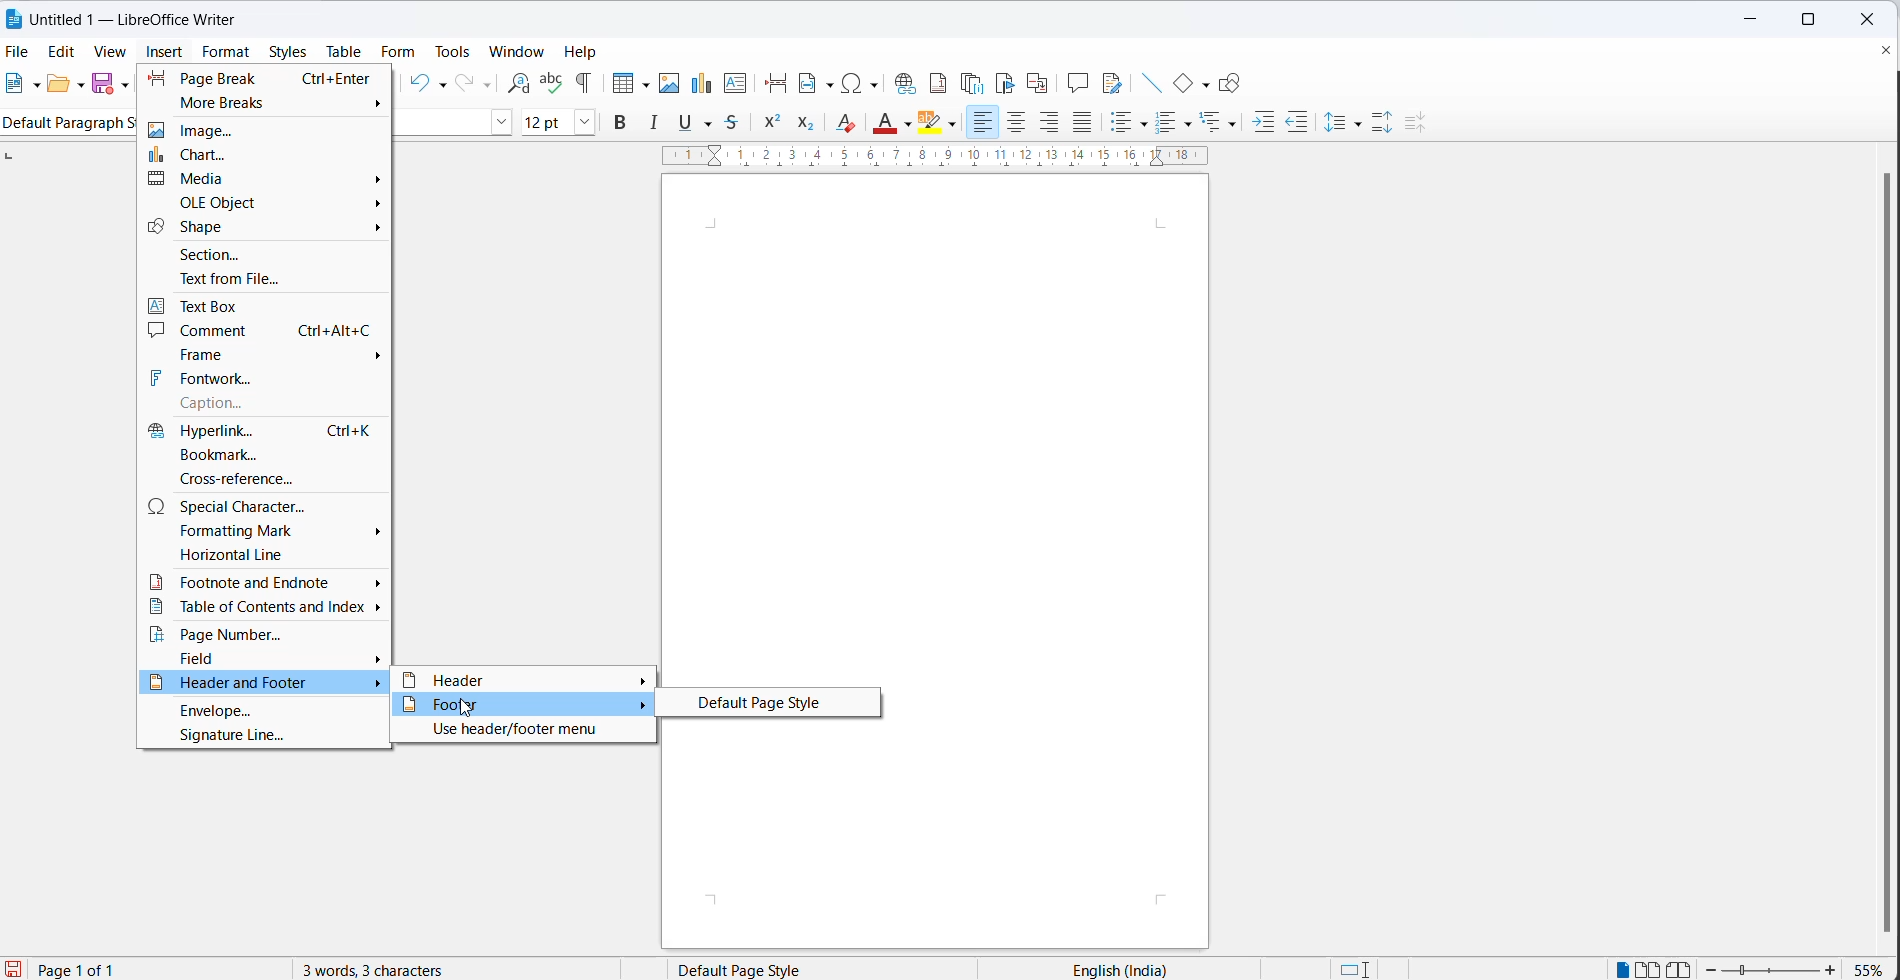 This screenshot has width=1900, height=980. What do you see at coordinates (264, 203) in the screenshot?
I see `ole object` at bounding box center [264, 203].